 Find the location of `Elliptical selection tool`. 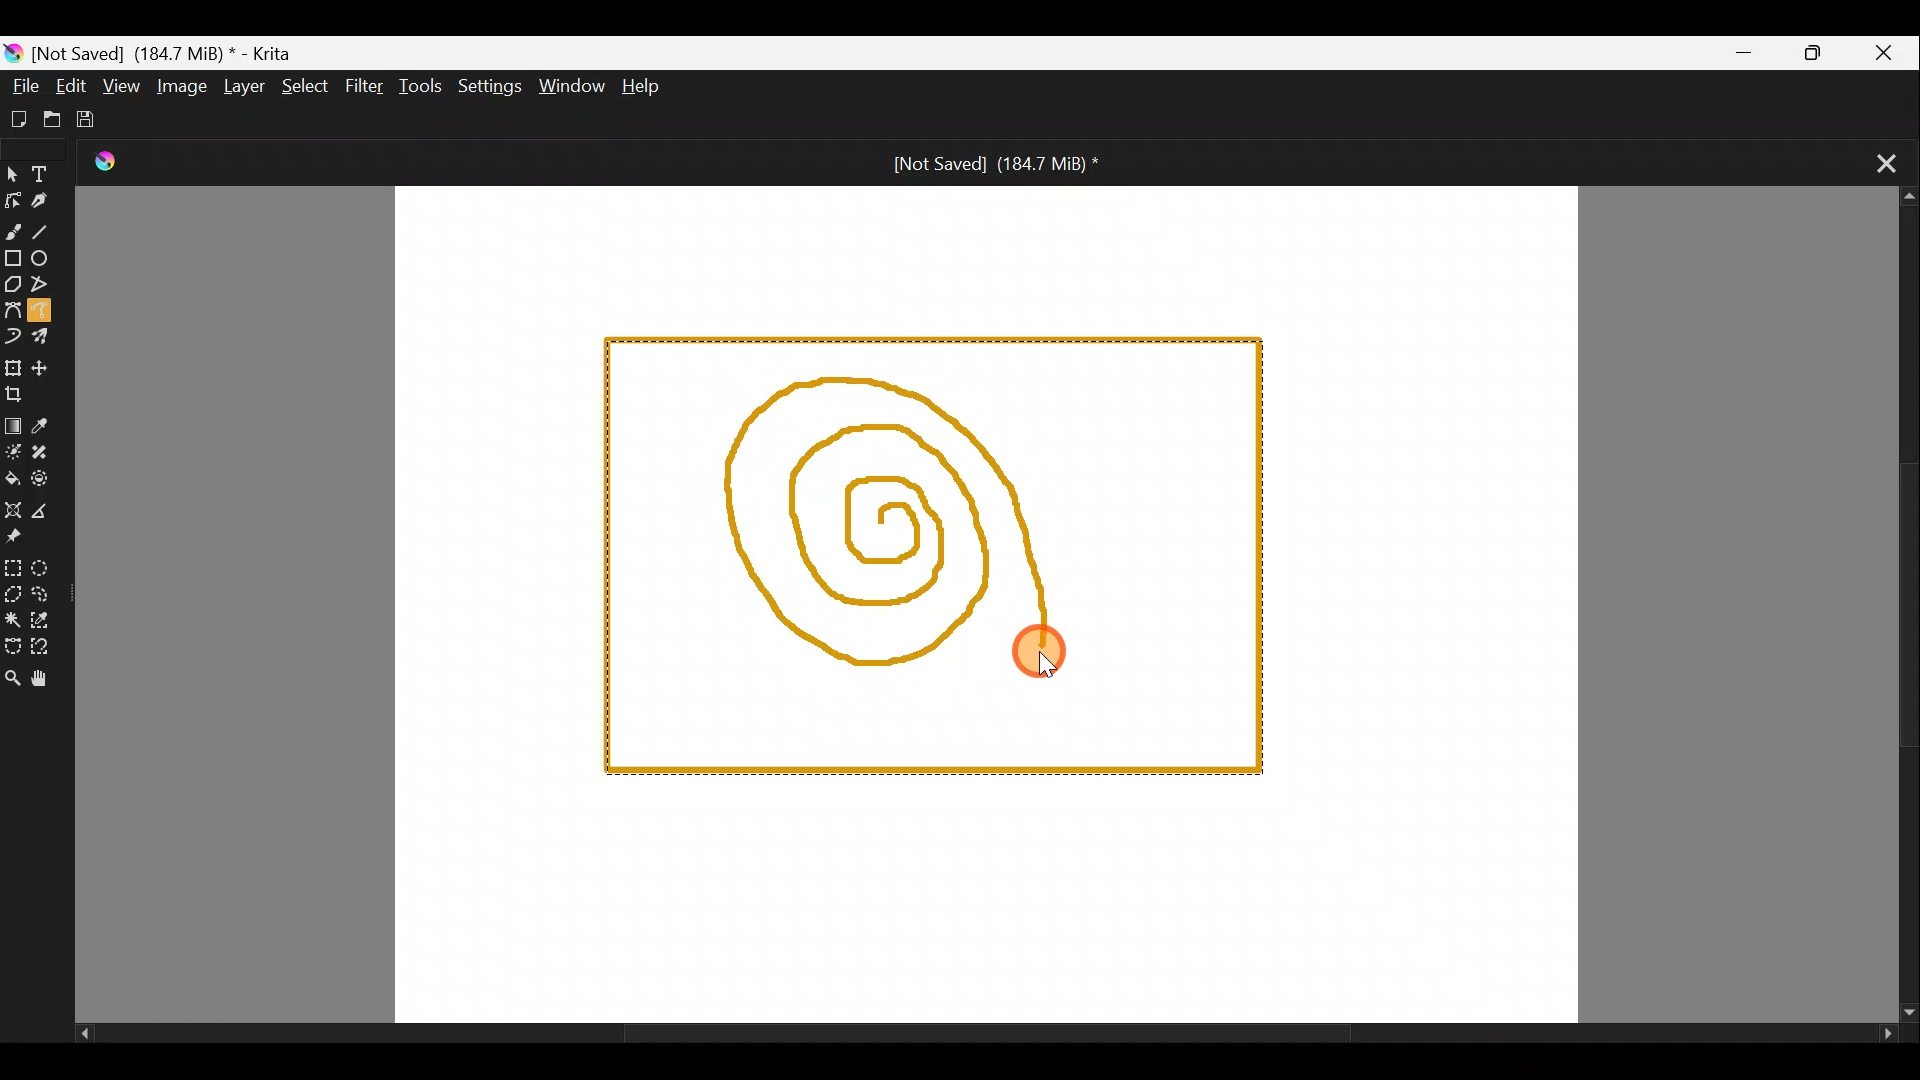

Elliptical selection tool is located at coordinates (49, 567).